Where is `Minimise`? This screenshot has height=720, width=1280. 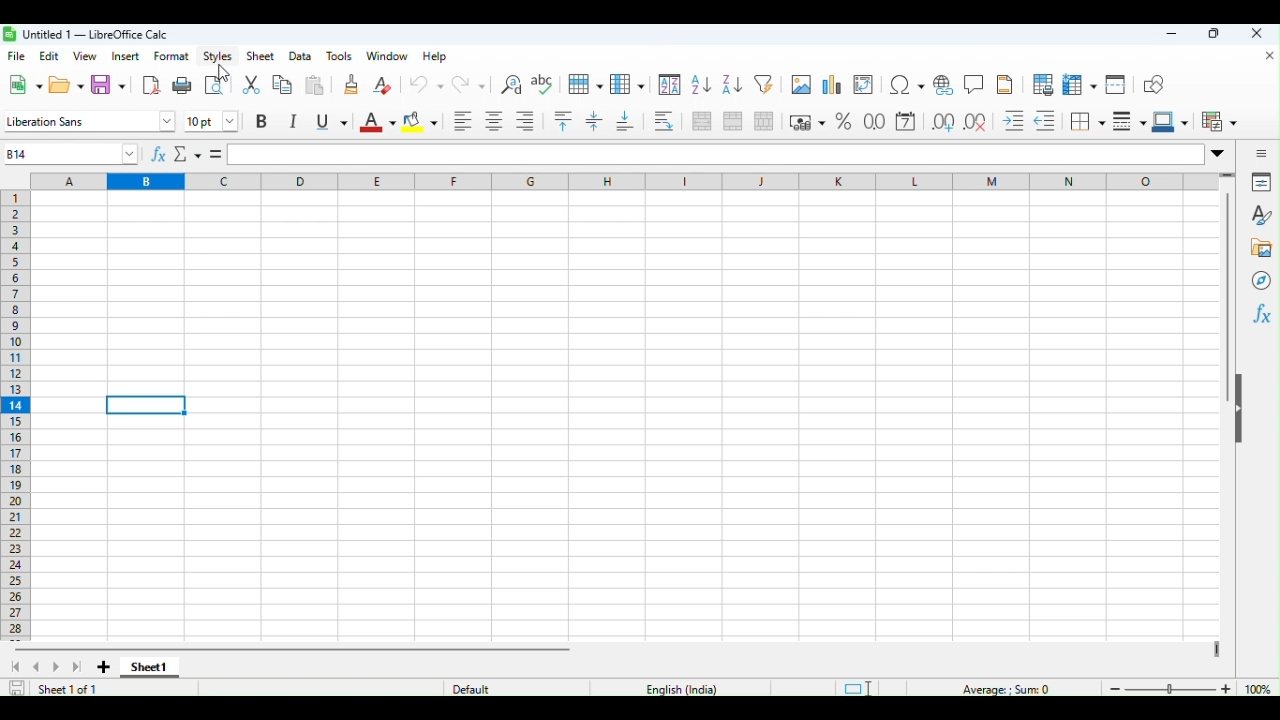 Minimise is located at coordinates (1178, 34).